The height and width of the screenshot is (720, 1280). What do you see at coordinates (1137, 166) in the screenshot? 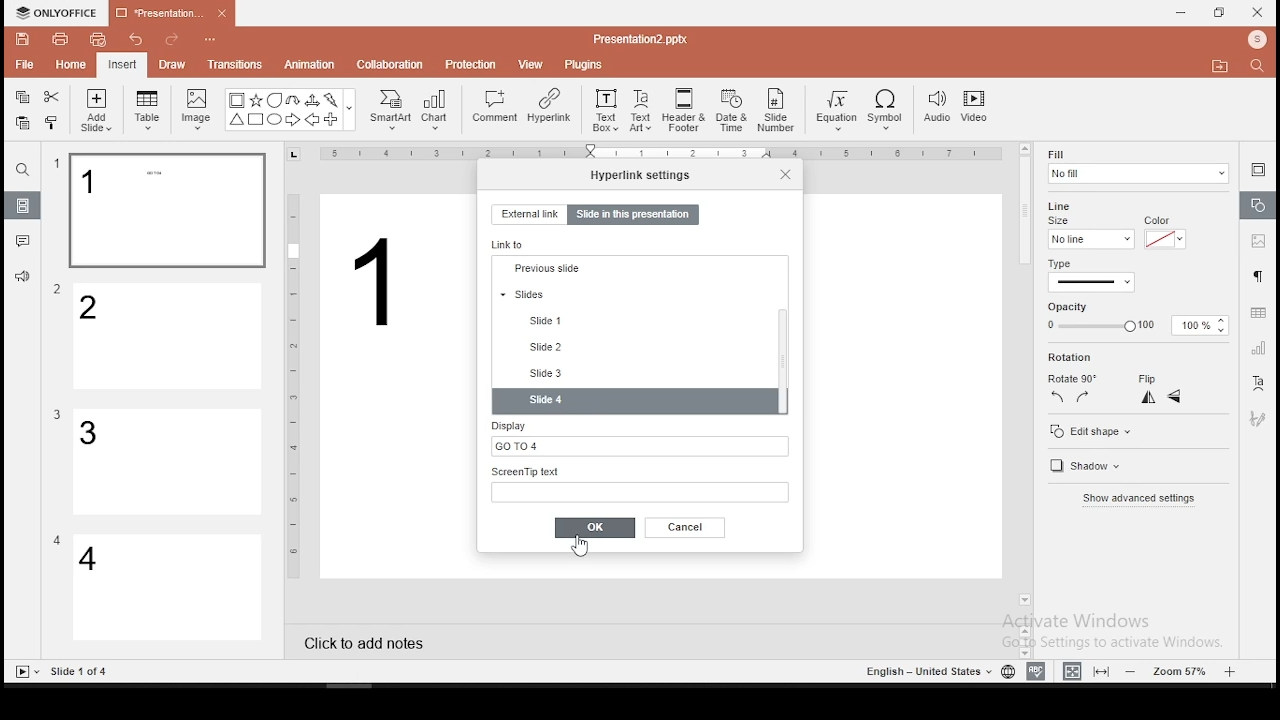
I see `fill` at bounding box center [1137, 166].